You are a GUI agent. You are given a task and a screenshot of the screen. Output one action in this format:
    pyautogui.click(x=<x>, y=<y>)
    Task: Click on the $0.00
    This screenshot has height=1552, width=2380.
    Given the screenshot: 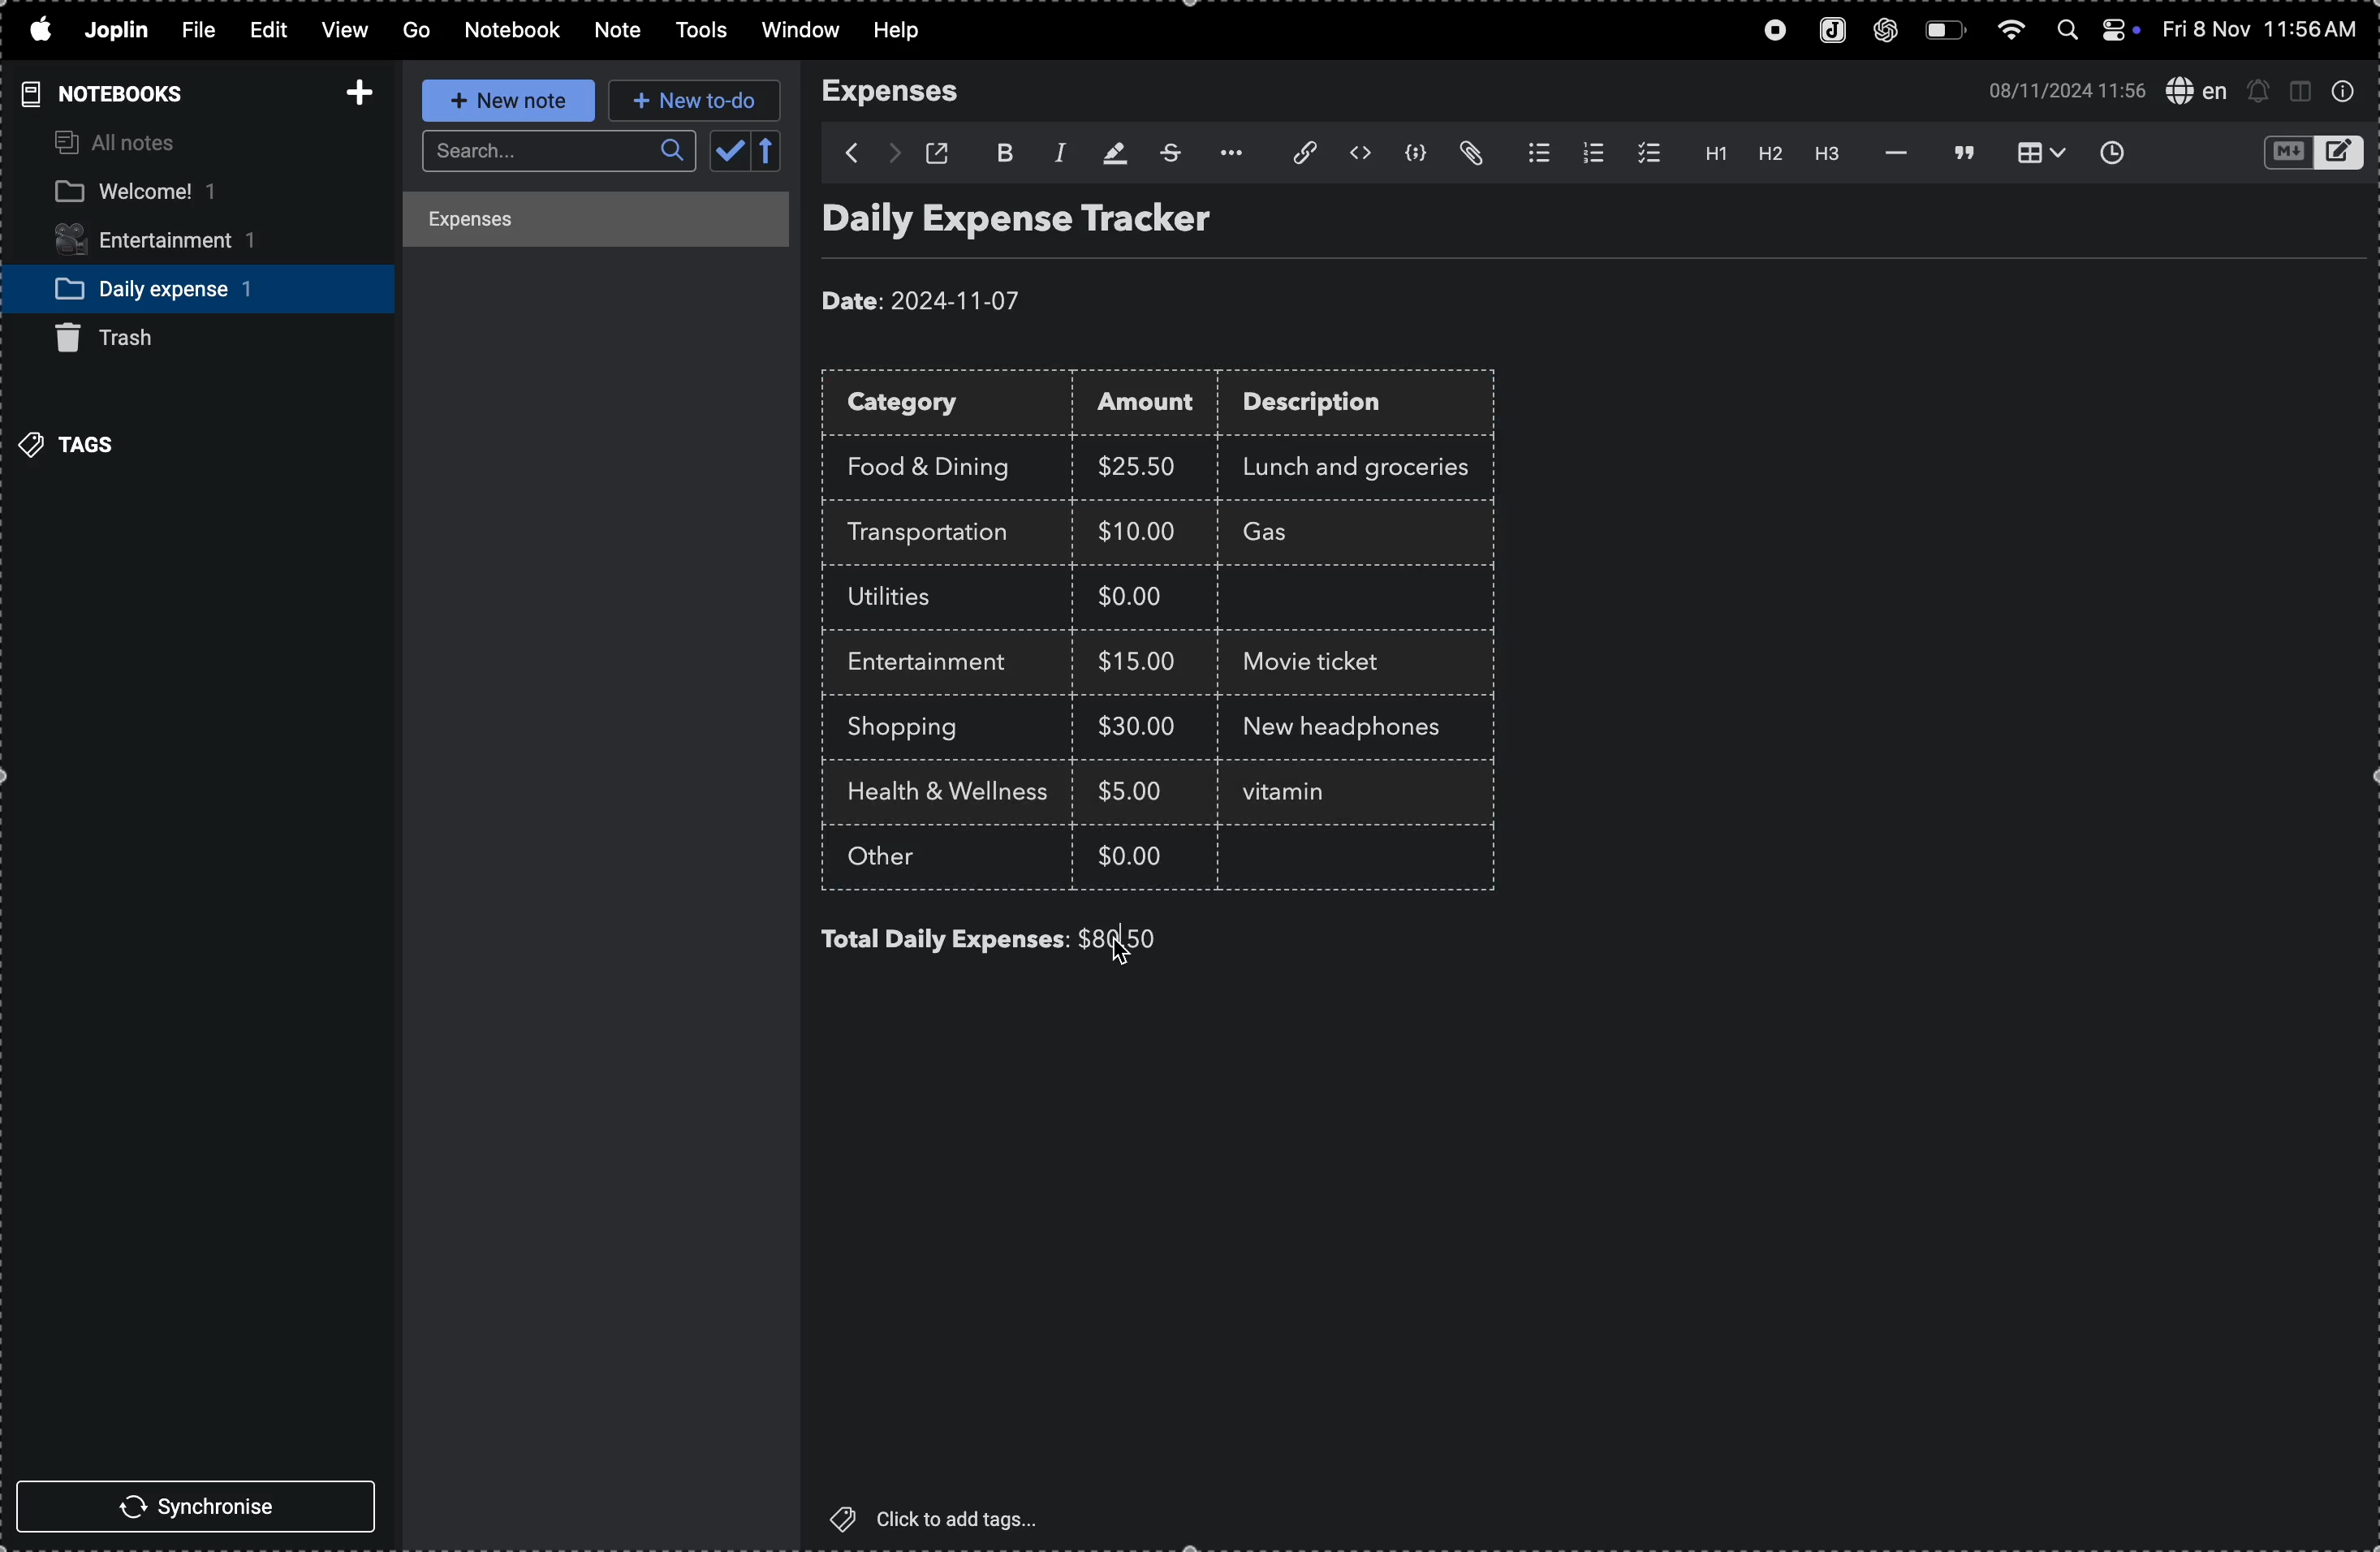 What is the action you would take?
    pyautogui.click(x=1135, y=854)
    